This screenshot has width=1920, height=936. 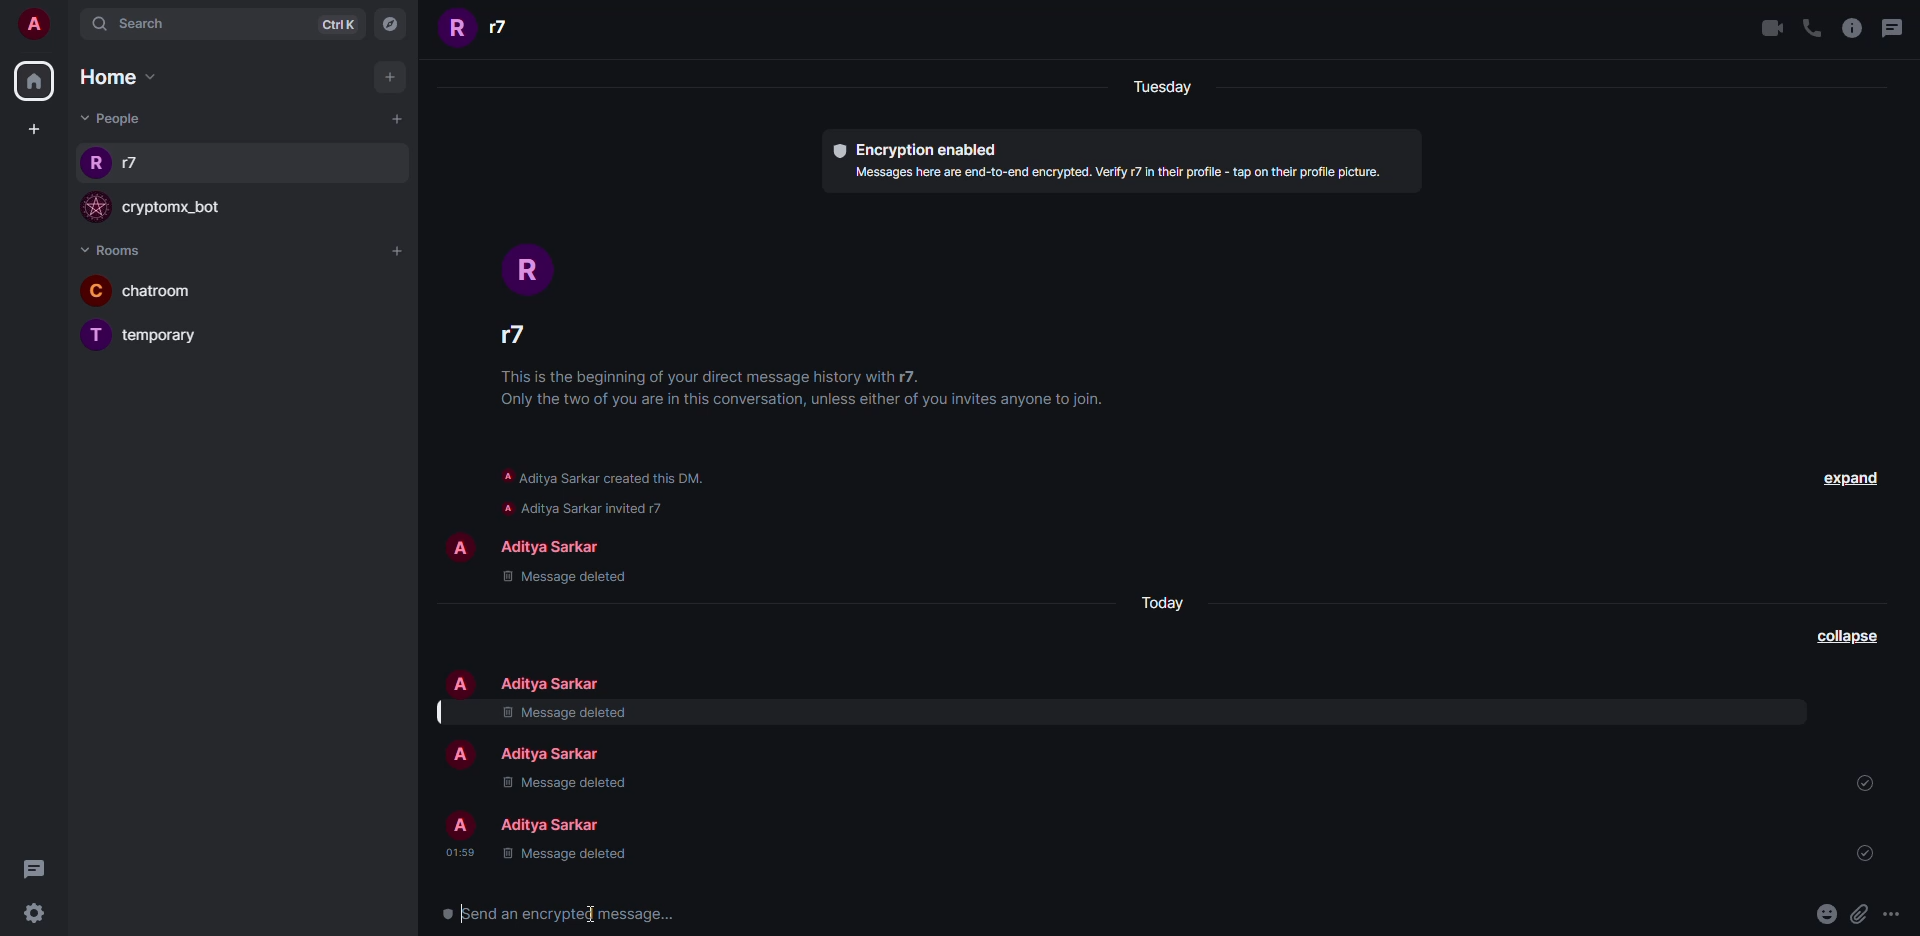 What do you see at coordinates (1858, 913) in the screenshot?
I see `attach` at bounding box center [1858, 913].